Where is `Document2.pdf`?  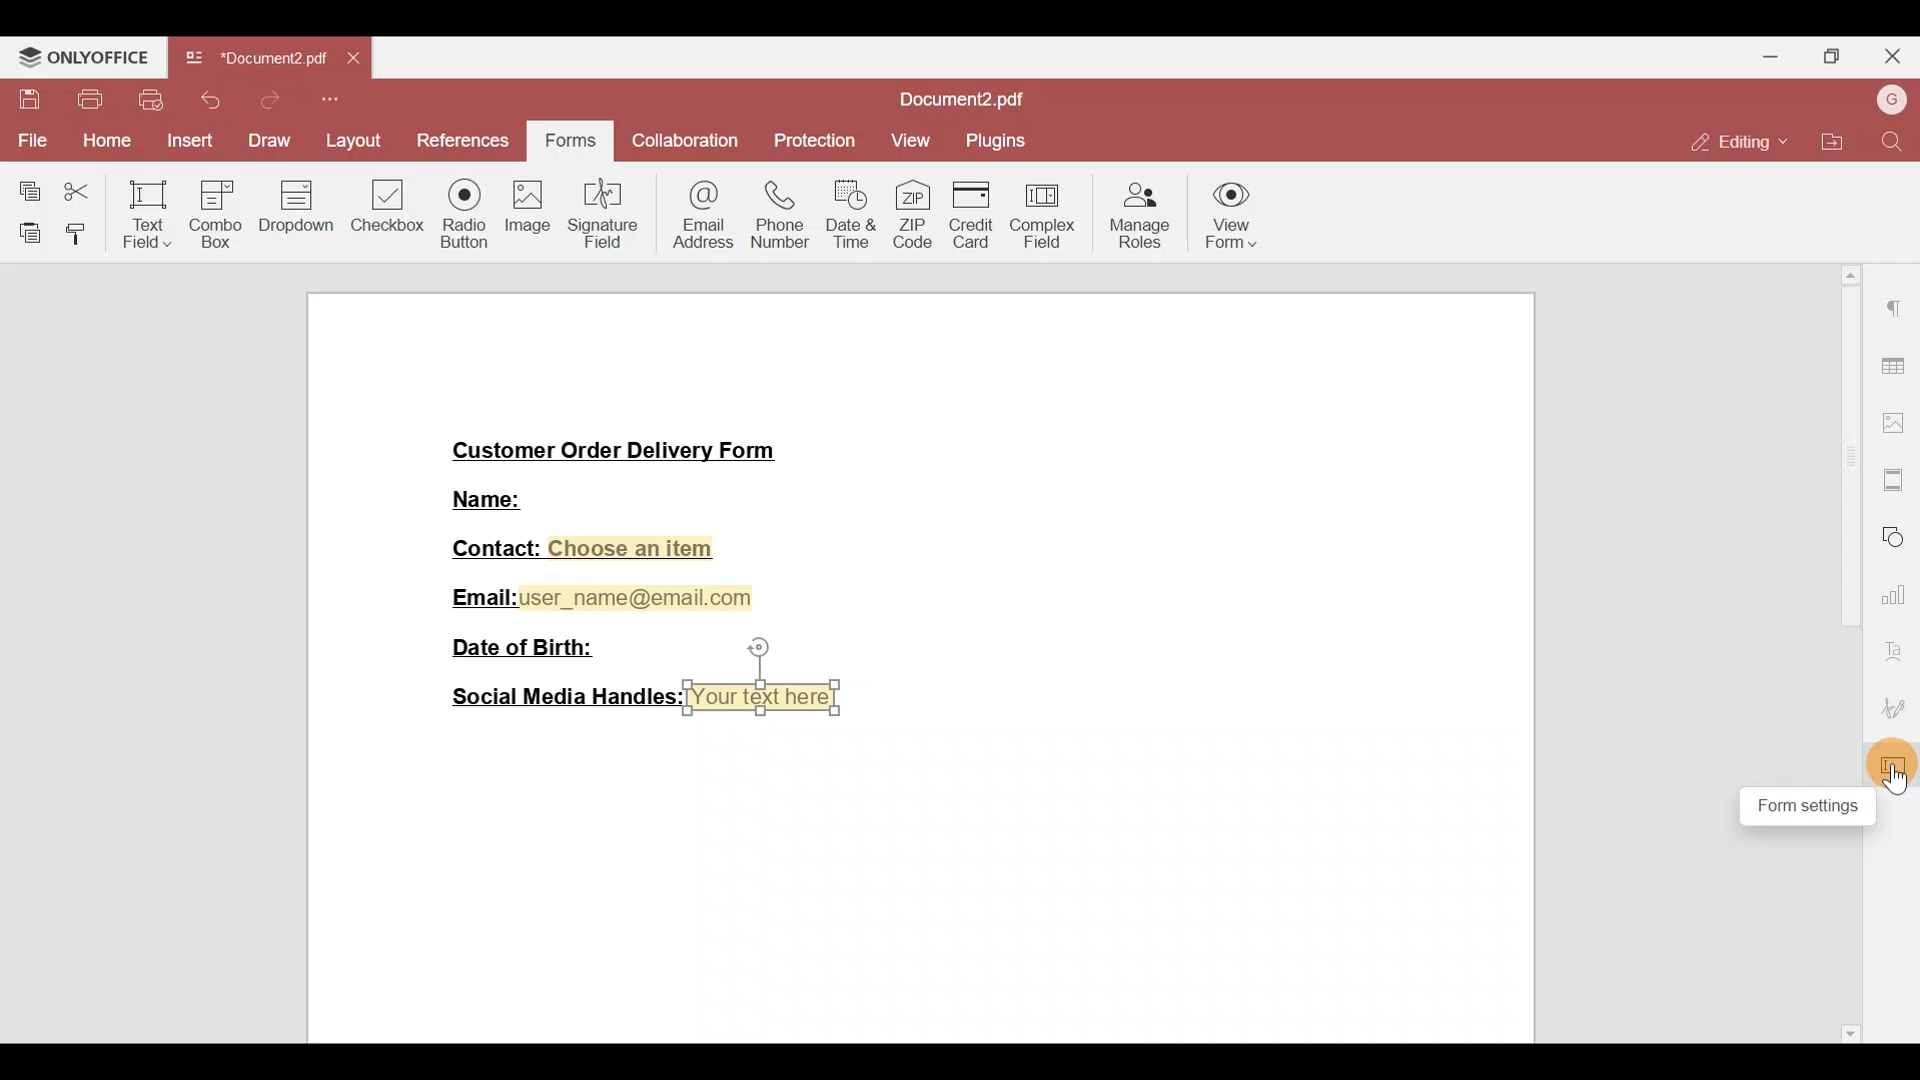
Document2.pdf is located at coordinates (255, 63).